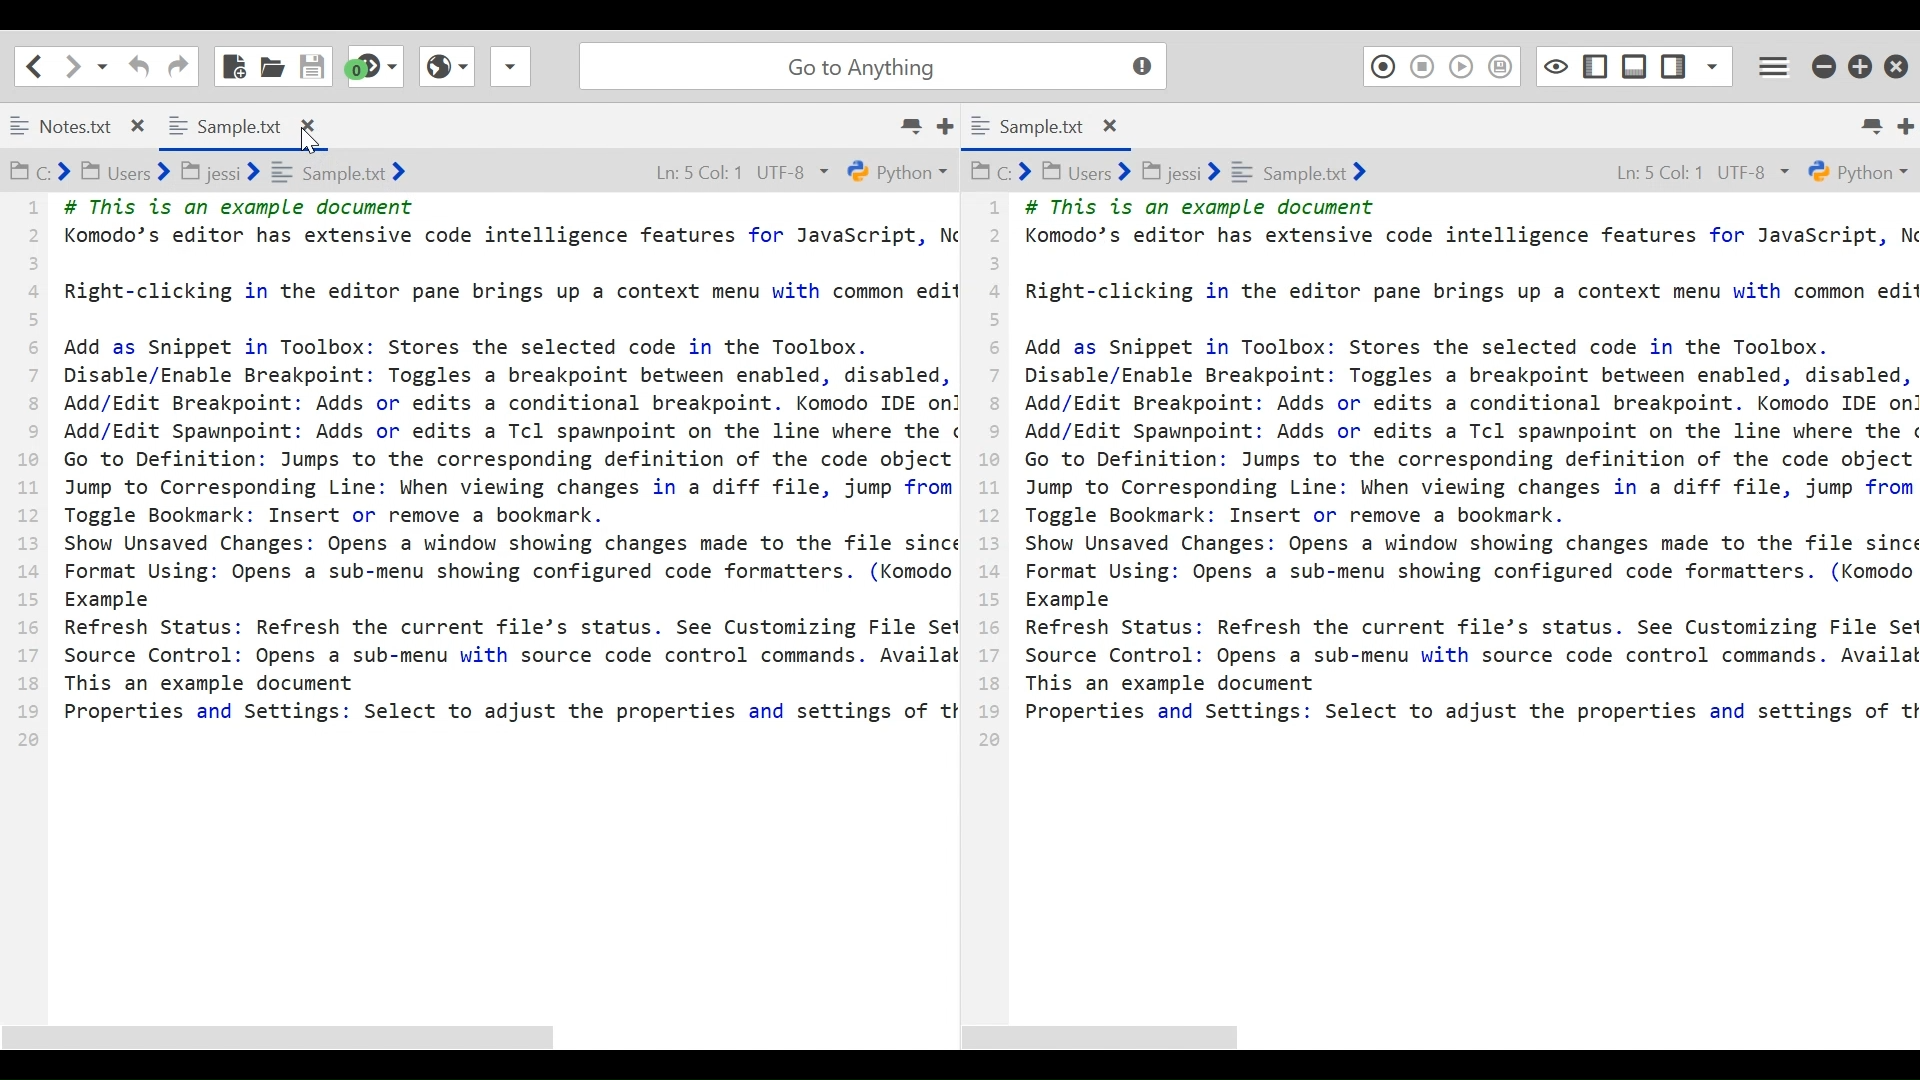  Describe the element at coordinates (1870, 122) in the screenshot. I see `List all tabs` at that location.